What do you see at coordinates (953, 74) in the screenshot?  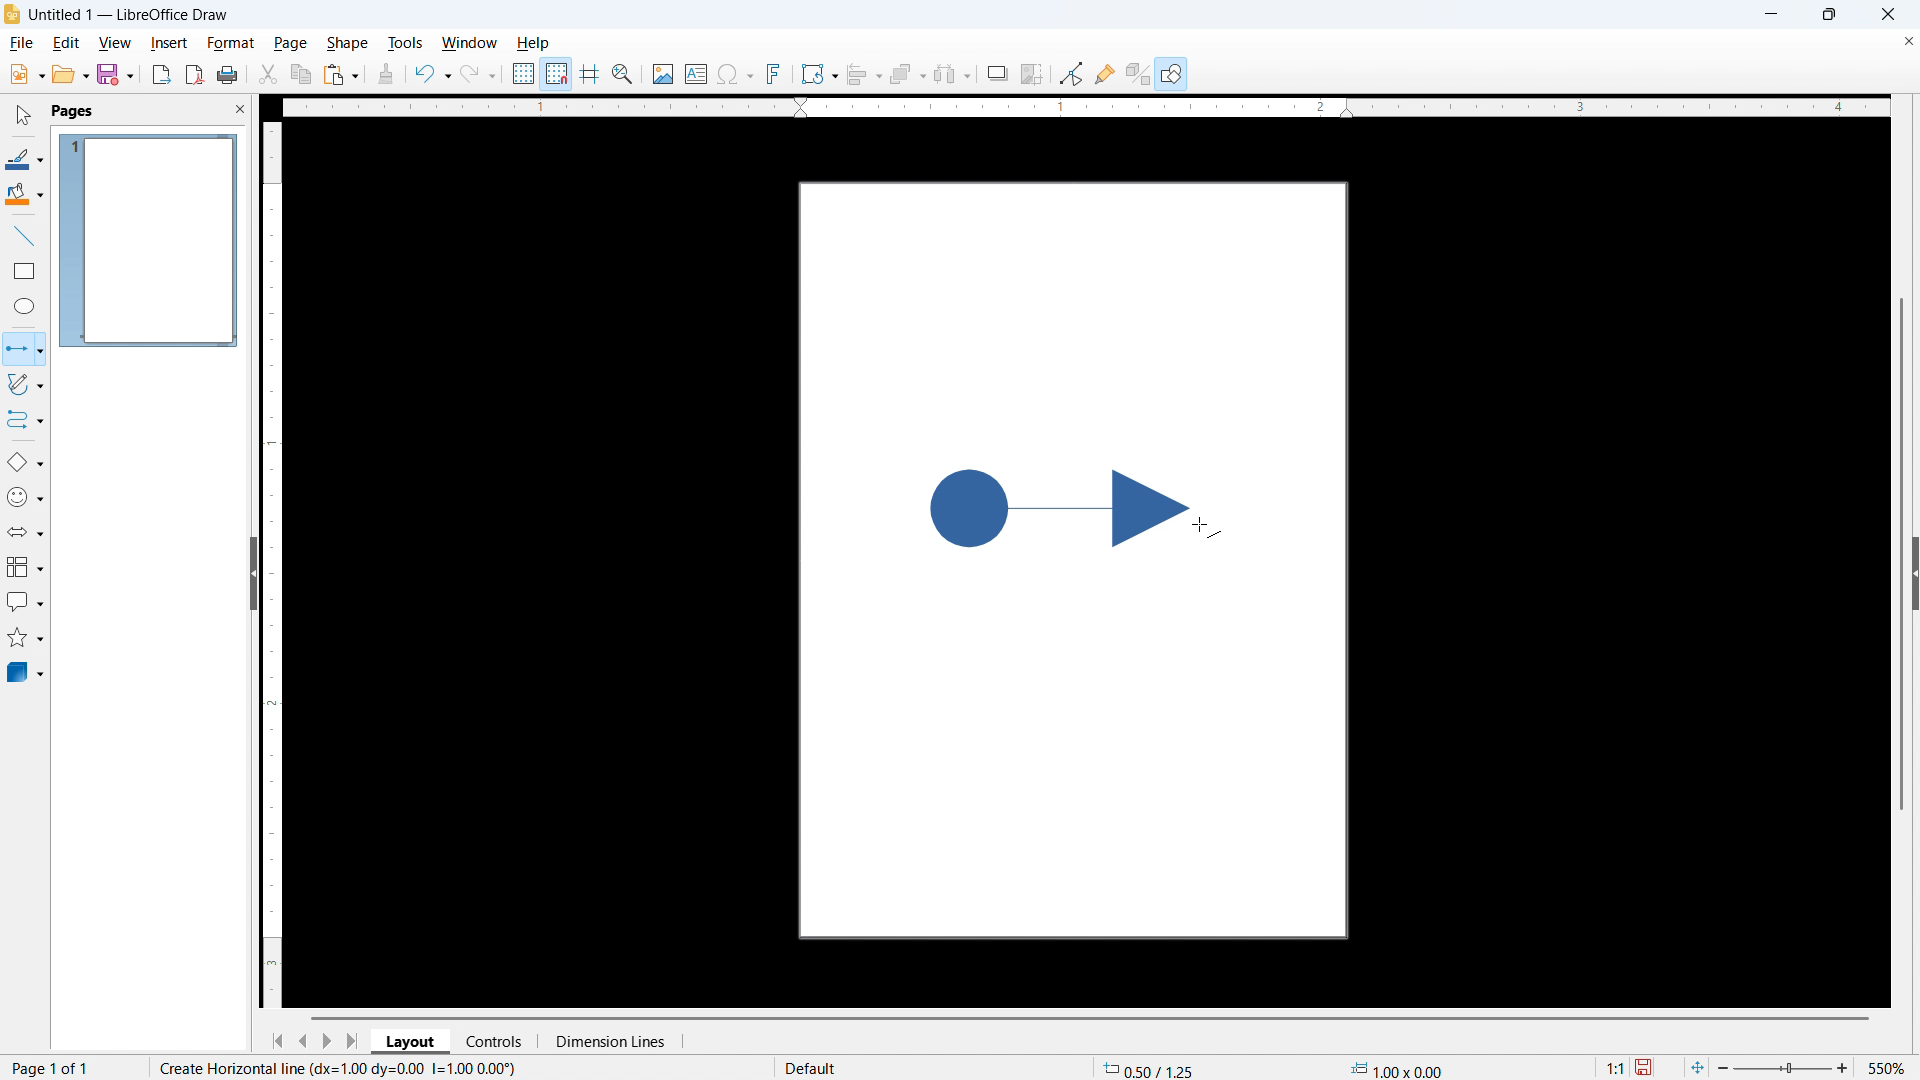 I see `Select at least three objects to distribute` at bounding box center [953, 74].